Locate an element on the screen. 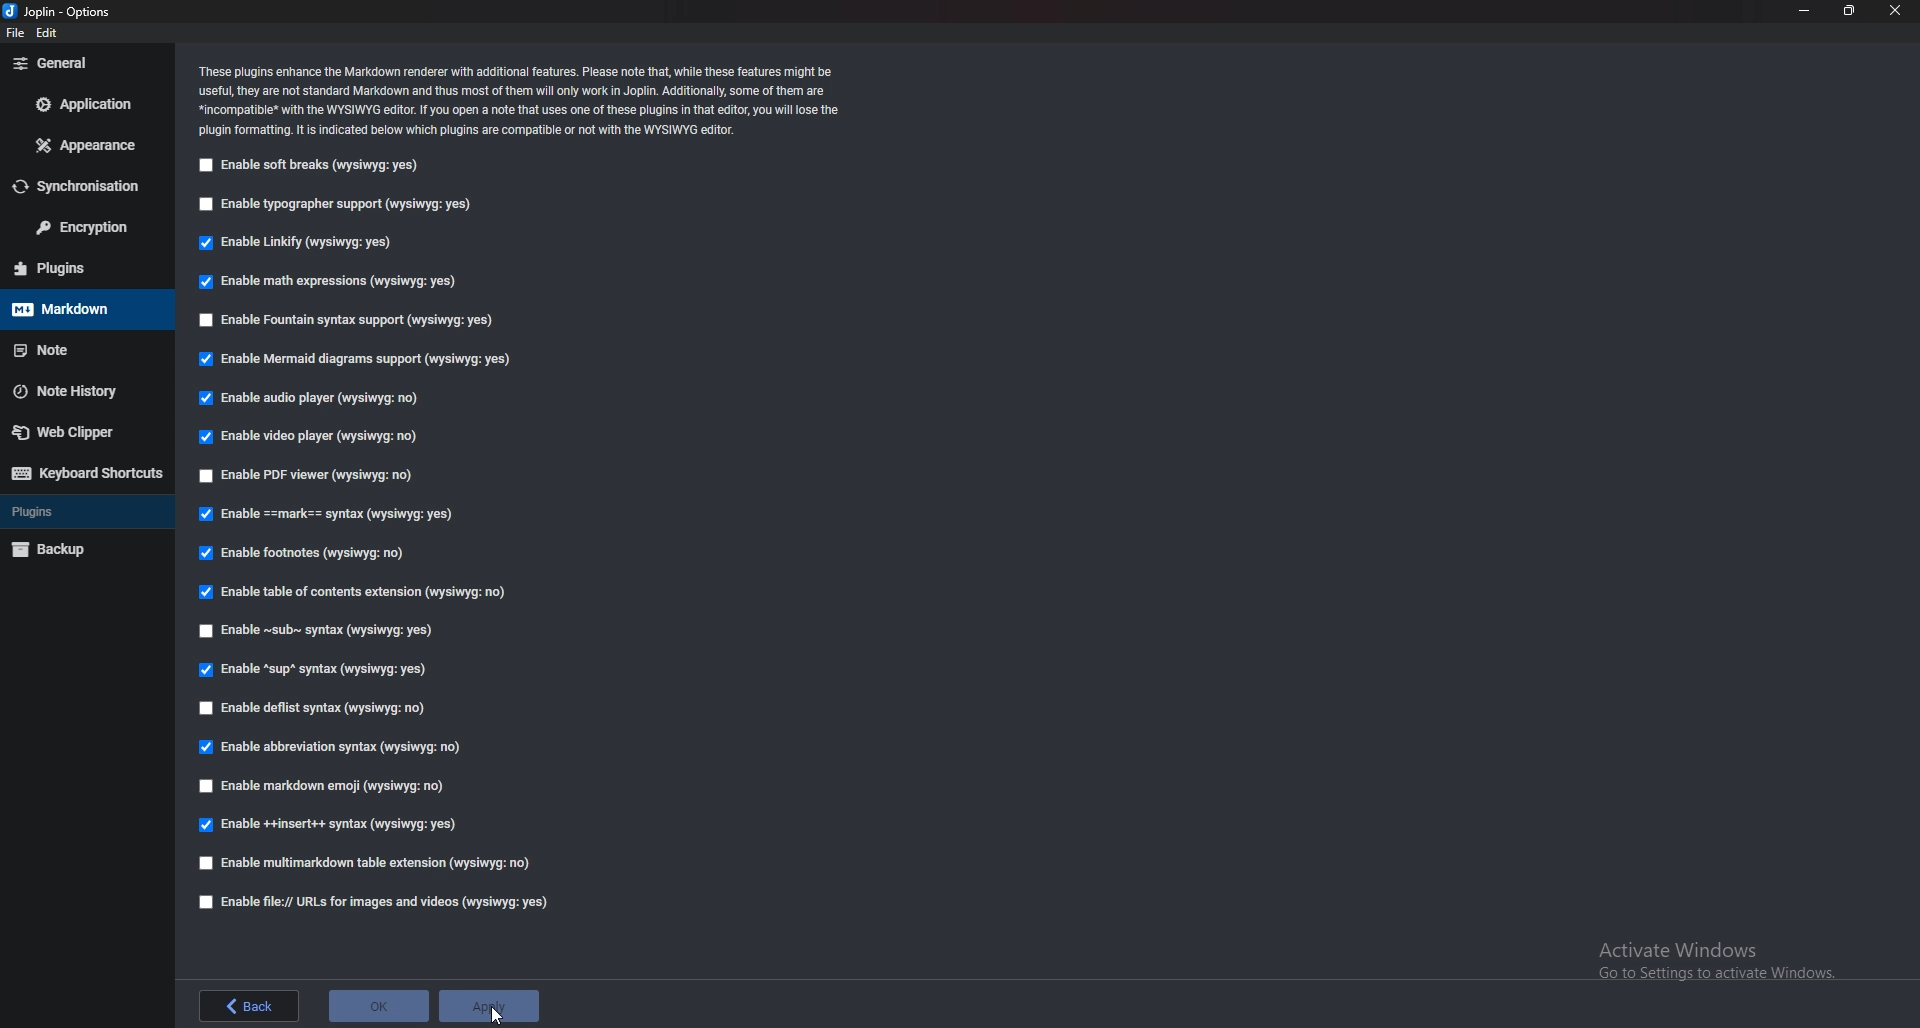  Enable table of contents extension is located at coordinates (354, 593).